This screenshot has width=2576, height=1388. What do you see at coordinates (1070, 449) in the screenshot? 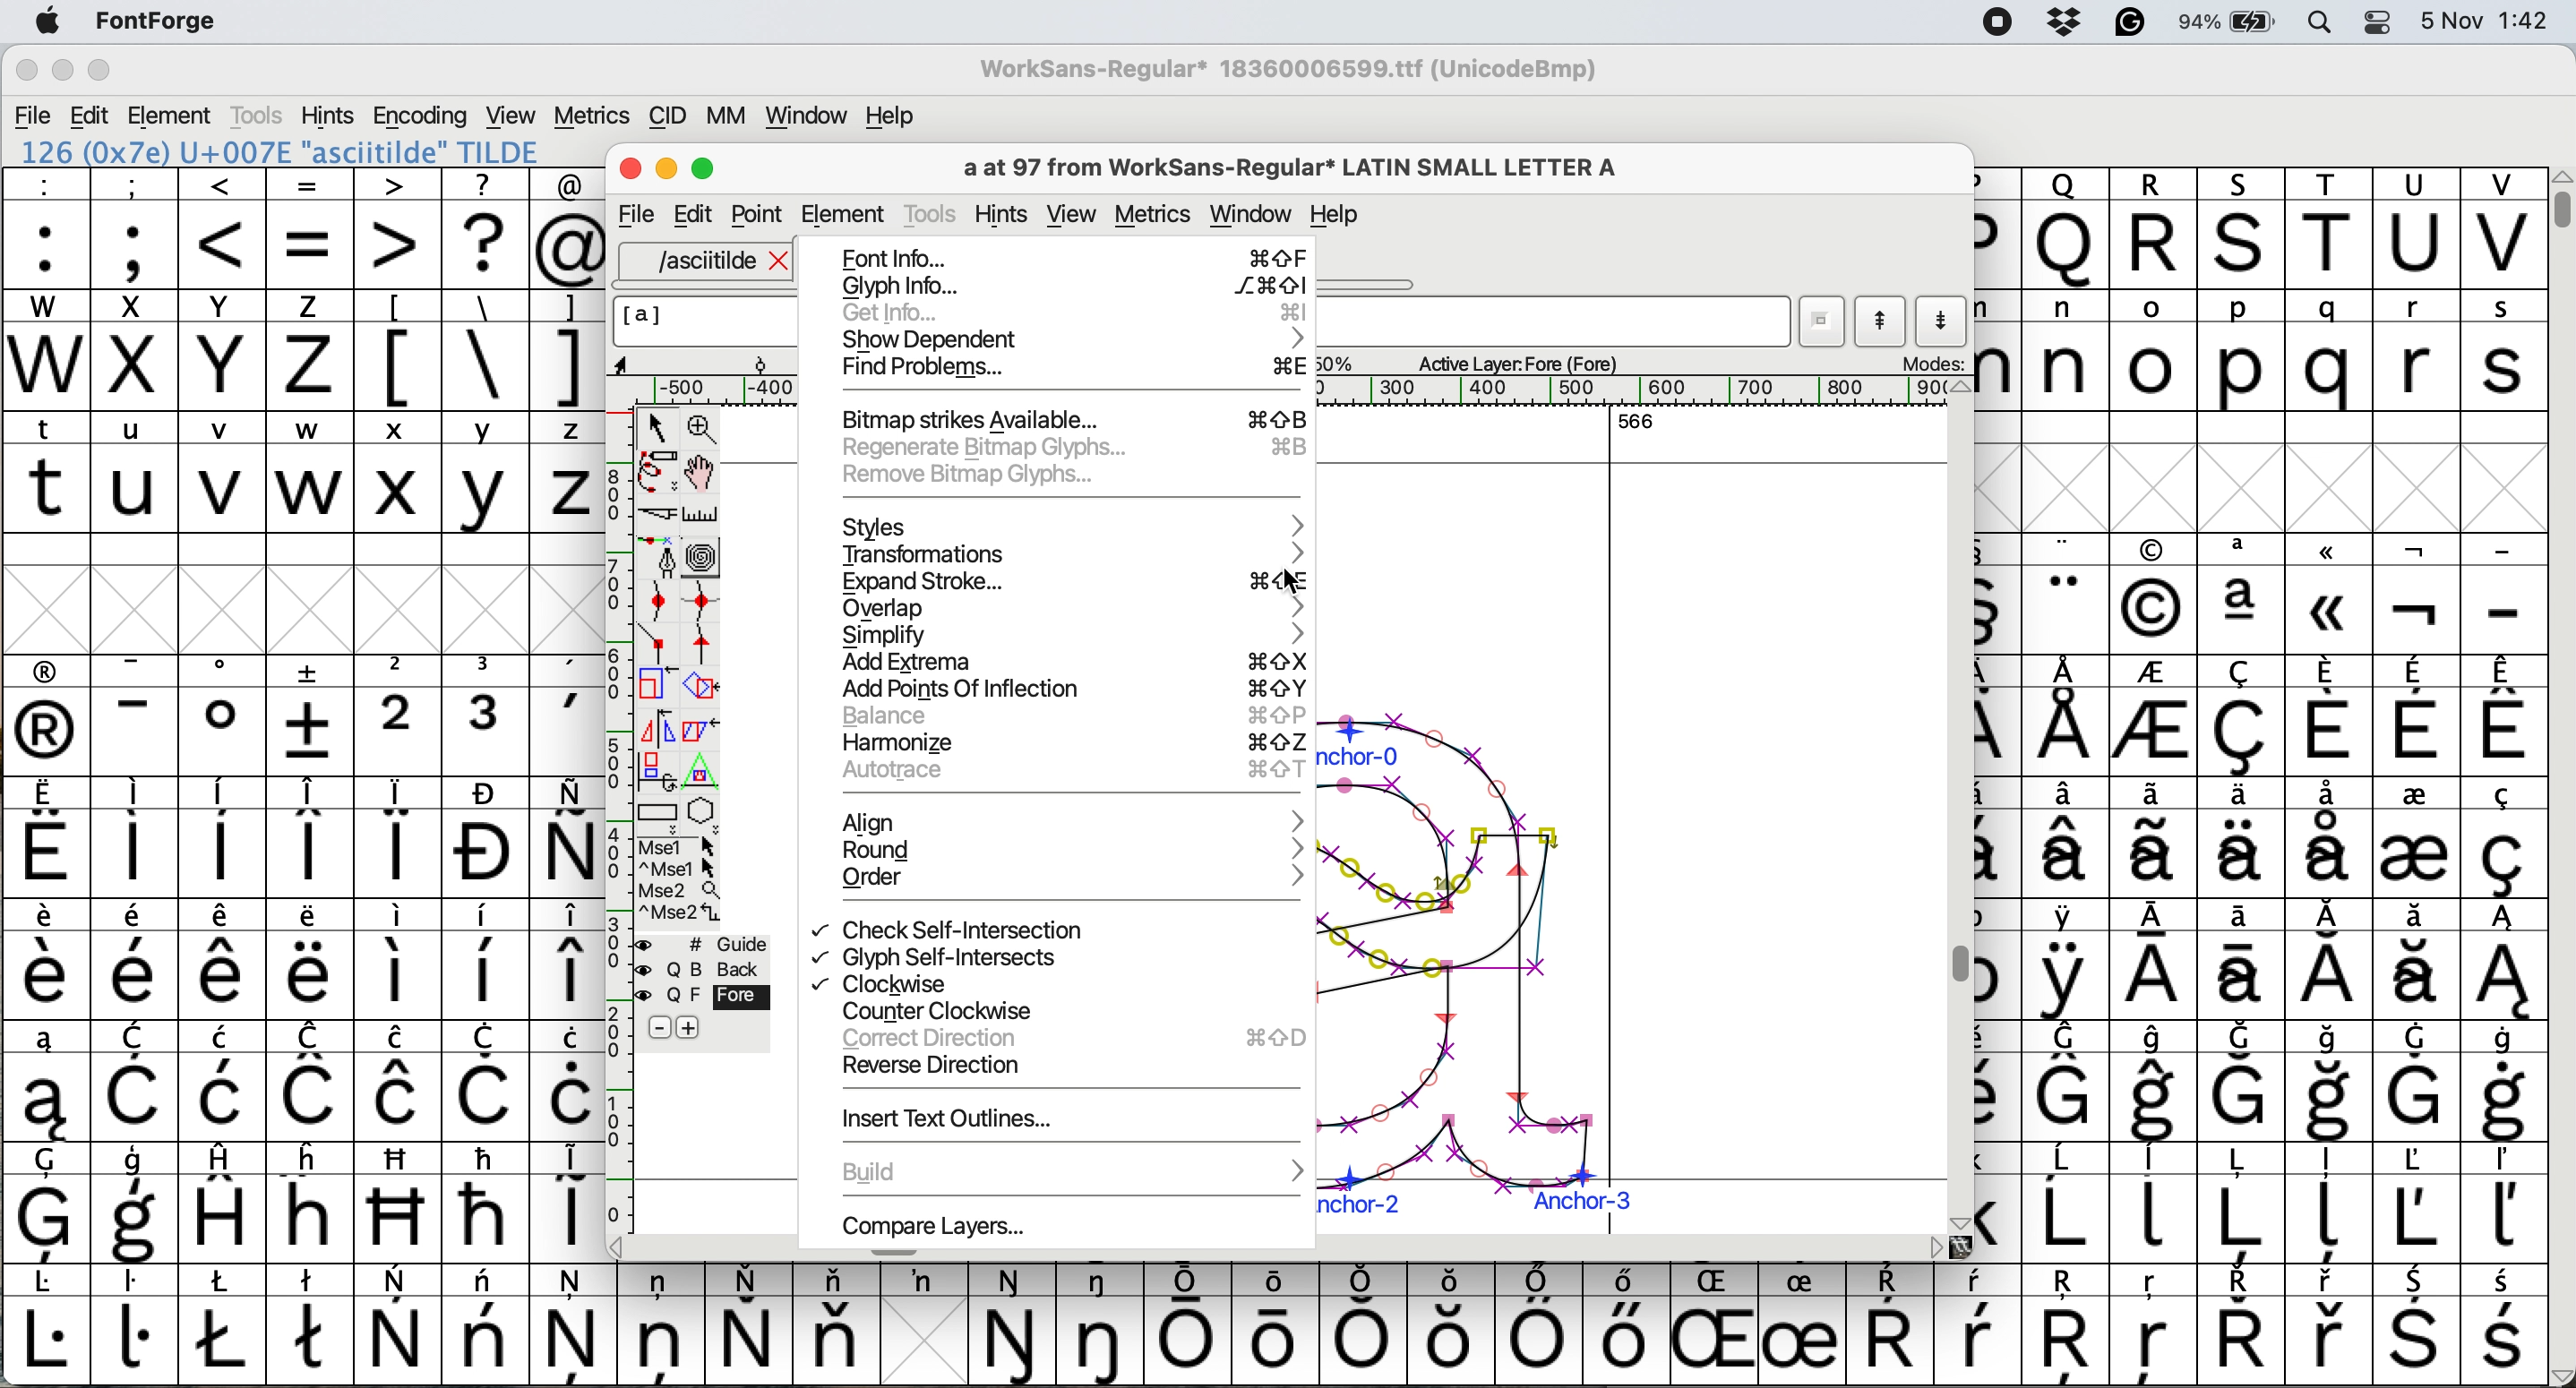
I see `regenrate bitmap glyphs` at bounding box center [1070, 449].